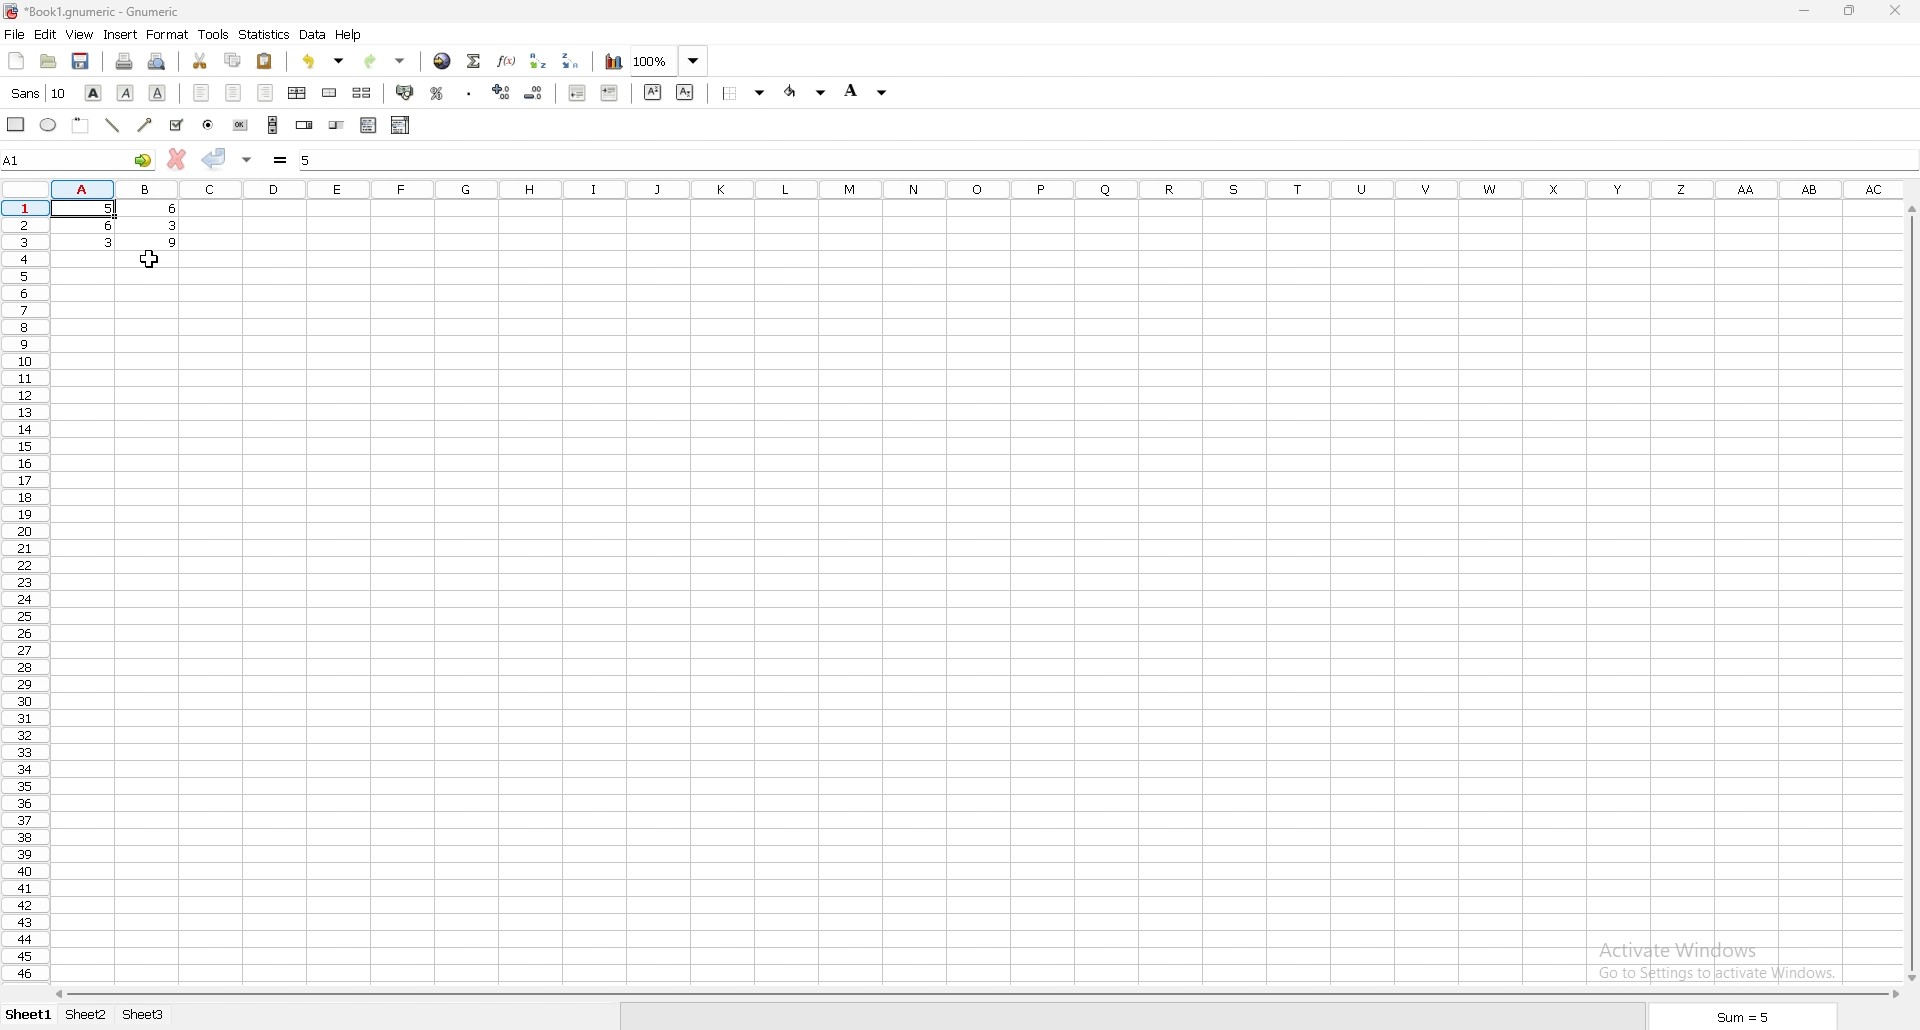 The image size is (1920, 1030). Describe the element at coordinates (46, 34) in the screenshot. I see `edit` at that location.